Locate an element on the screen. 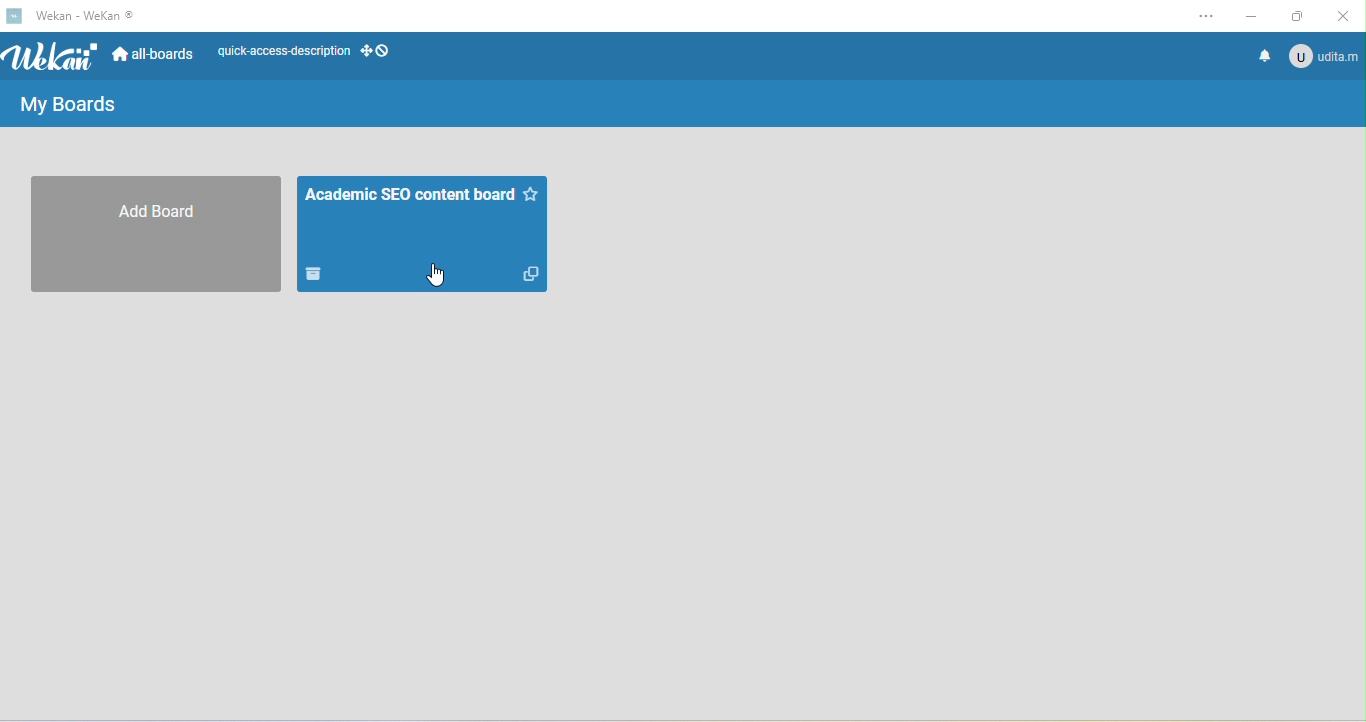 The image size is (1366, 722). duplicate this board is located at coordinates (528, 271).